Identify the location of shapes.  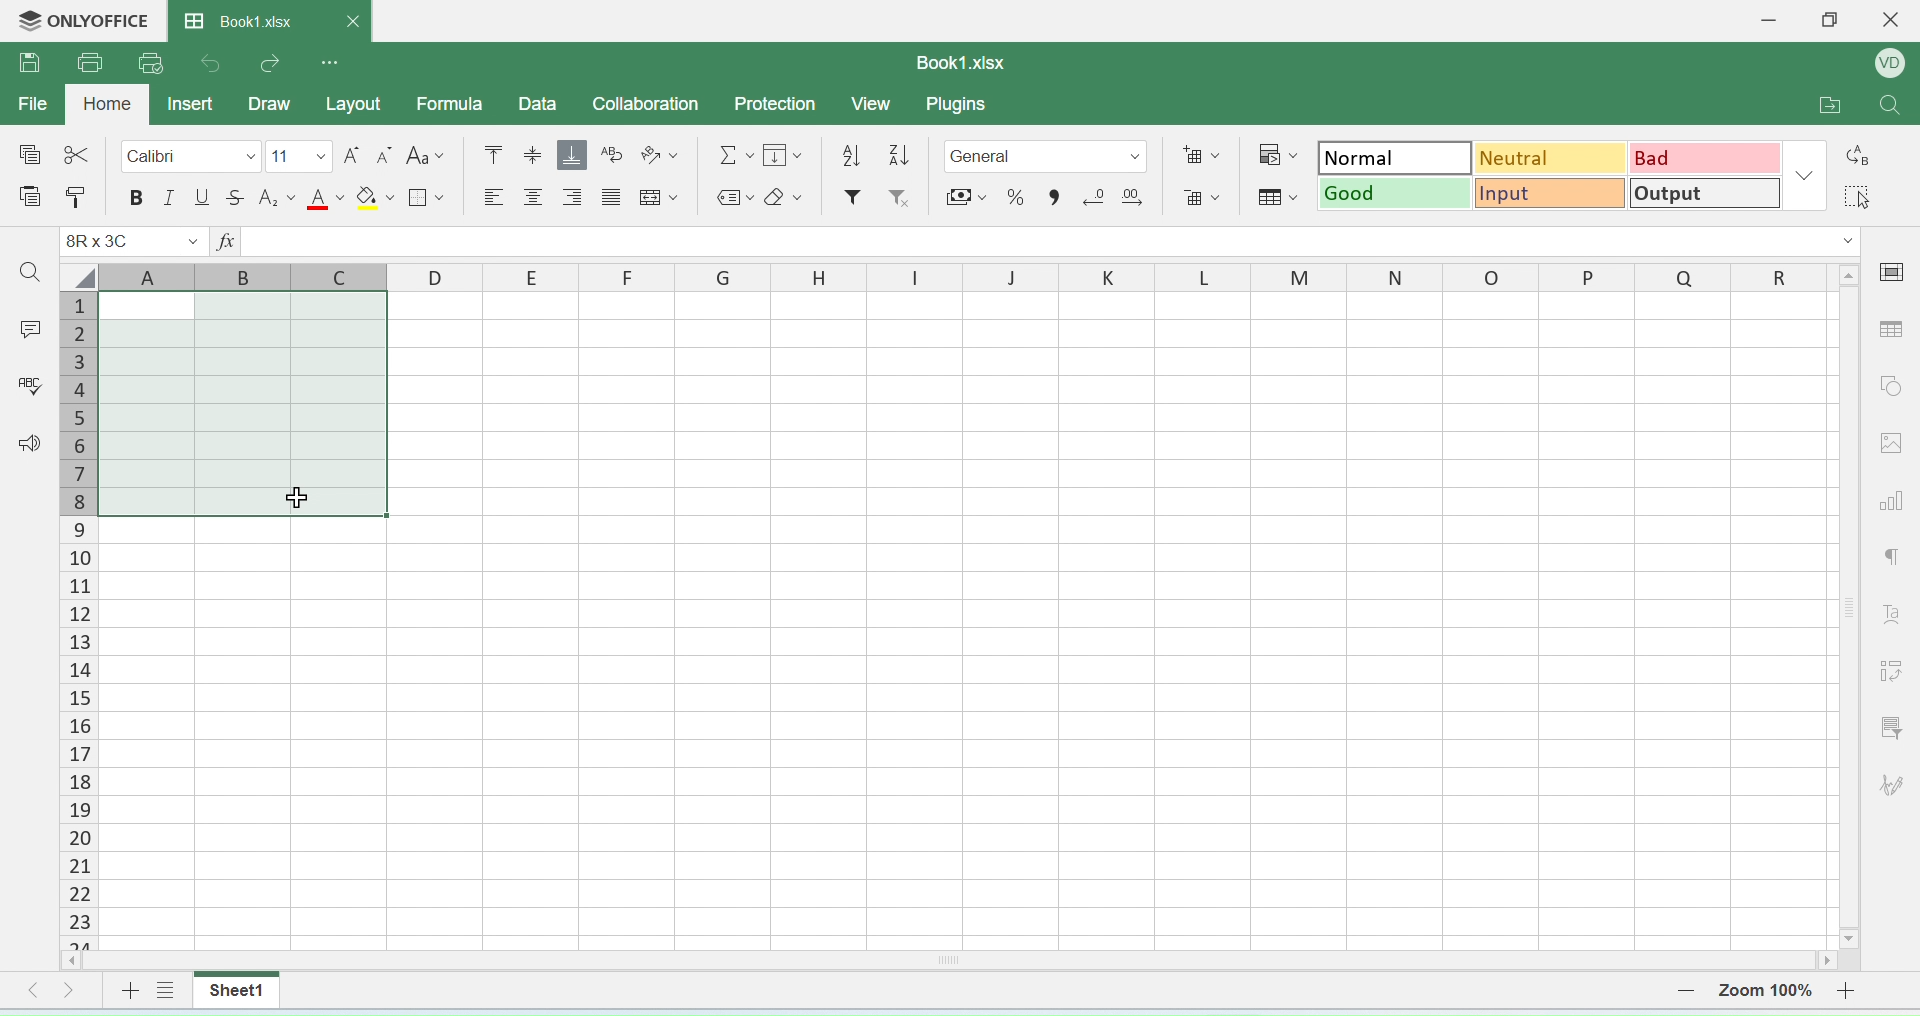
(1892, 383).